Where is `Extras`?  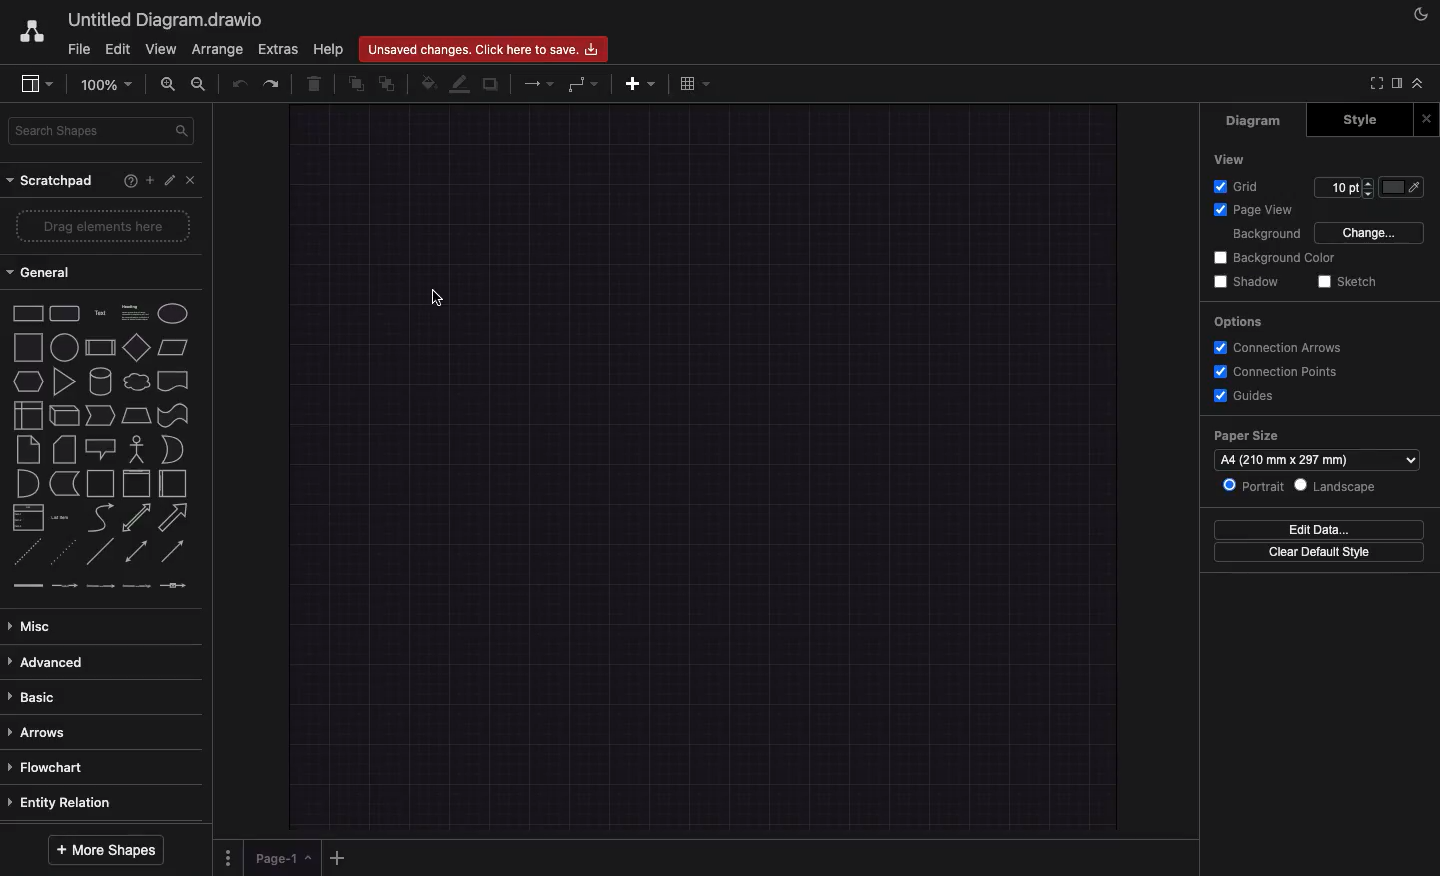 Extras is located at coordinates (278, 49).